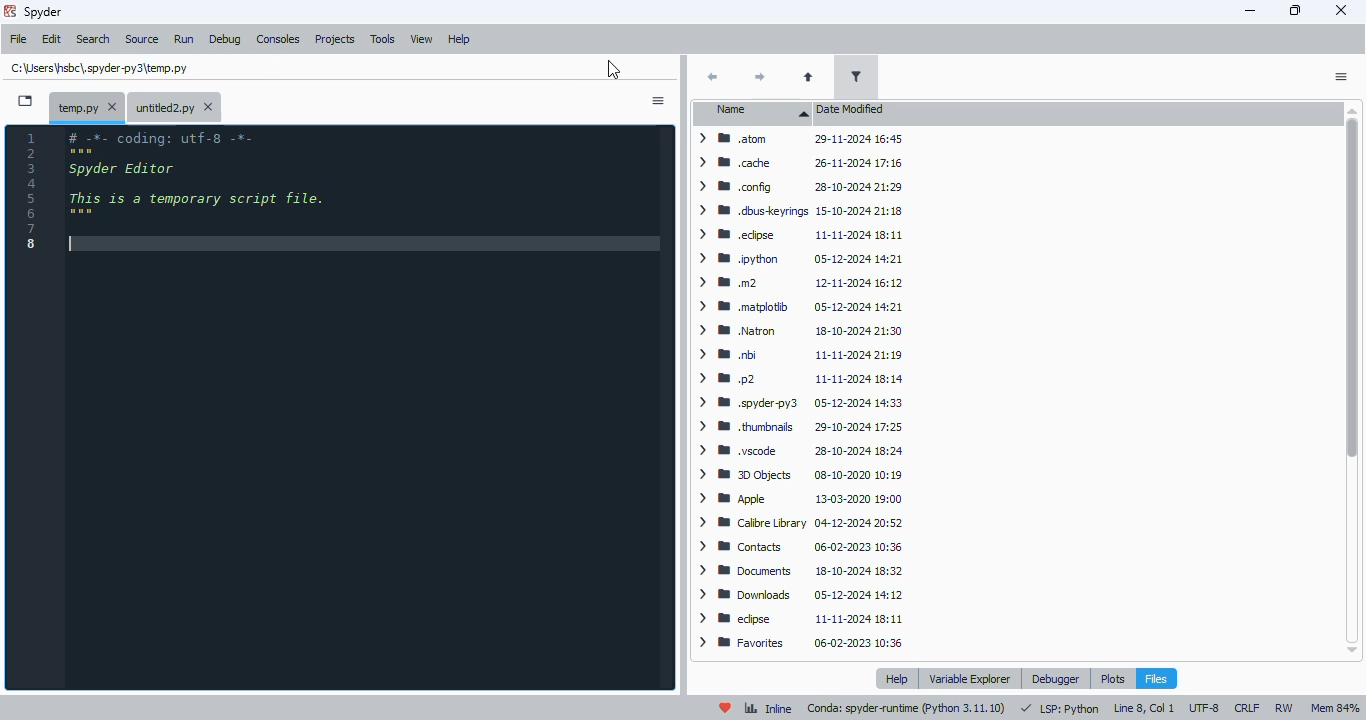 This screenshot has height=720, width=1366. I want to click on minimize, so click(1260, 9).